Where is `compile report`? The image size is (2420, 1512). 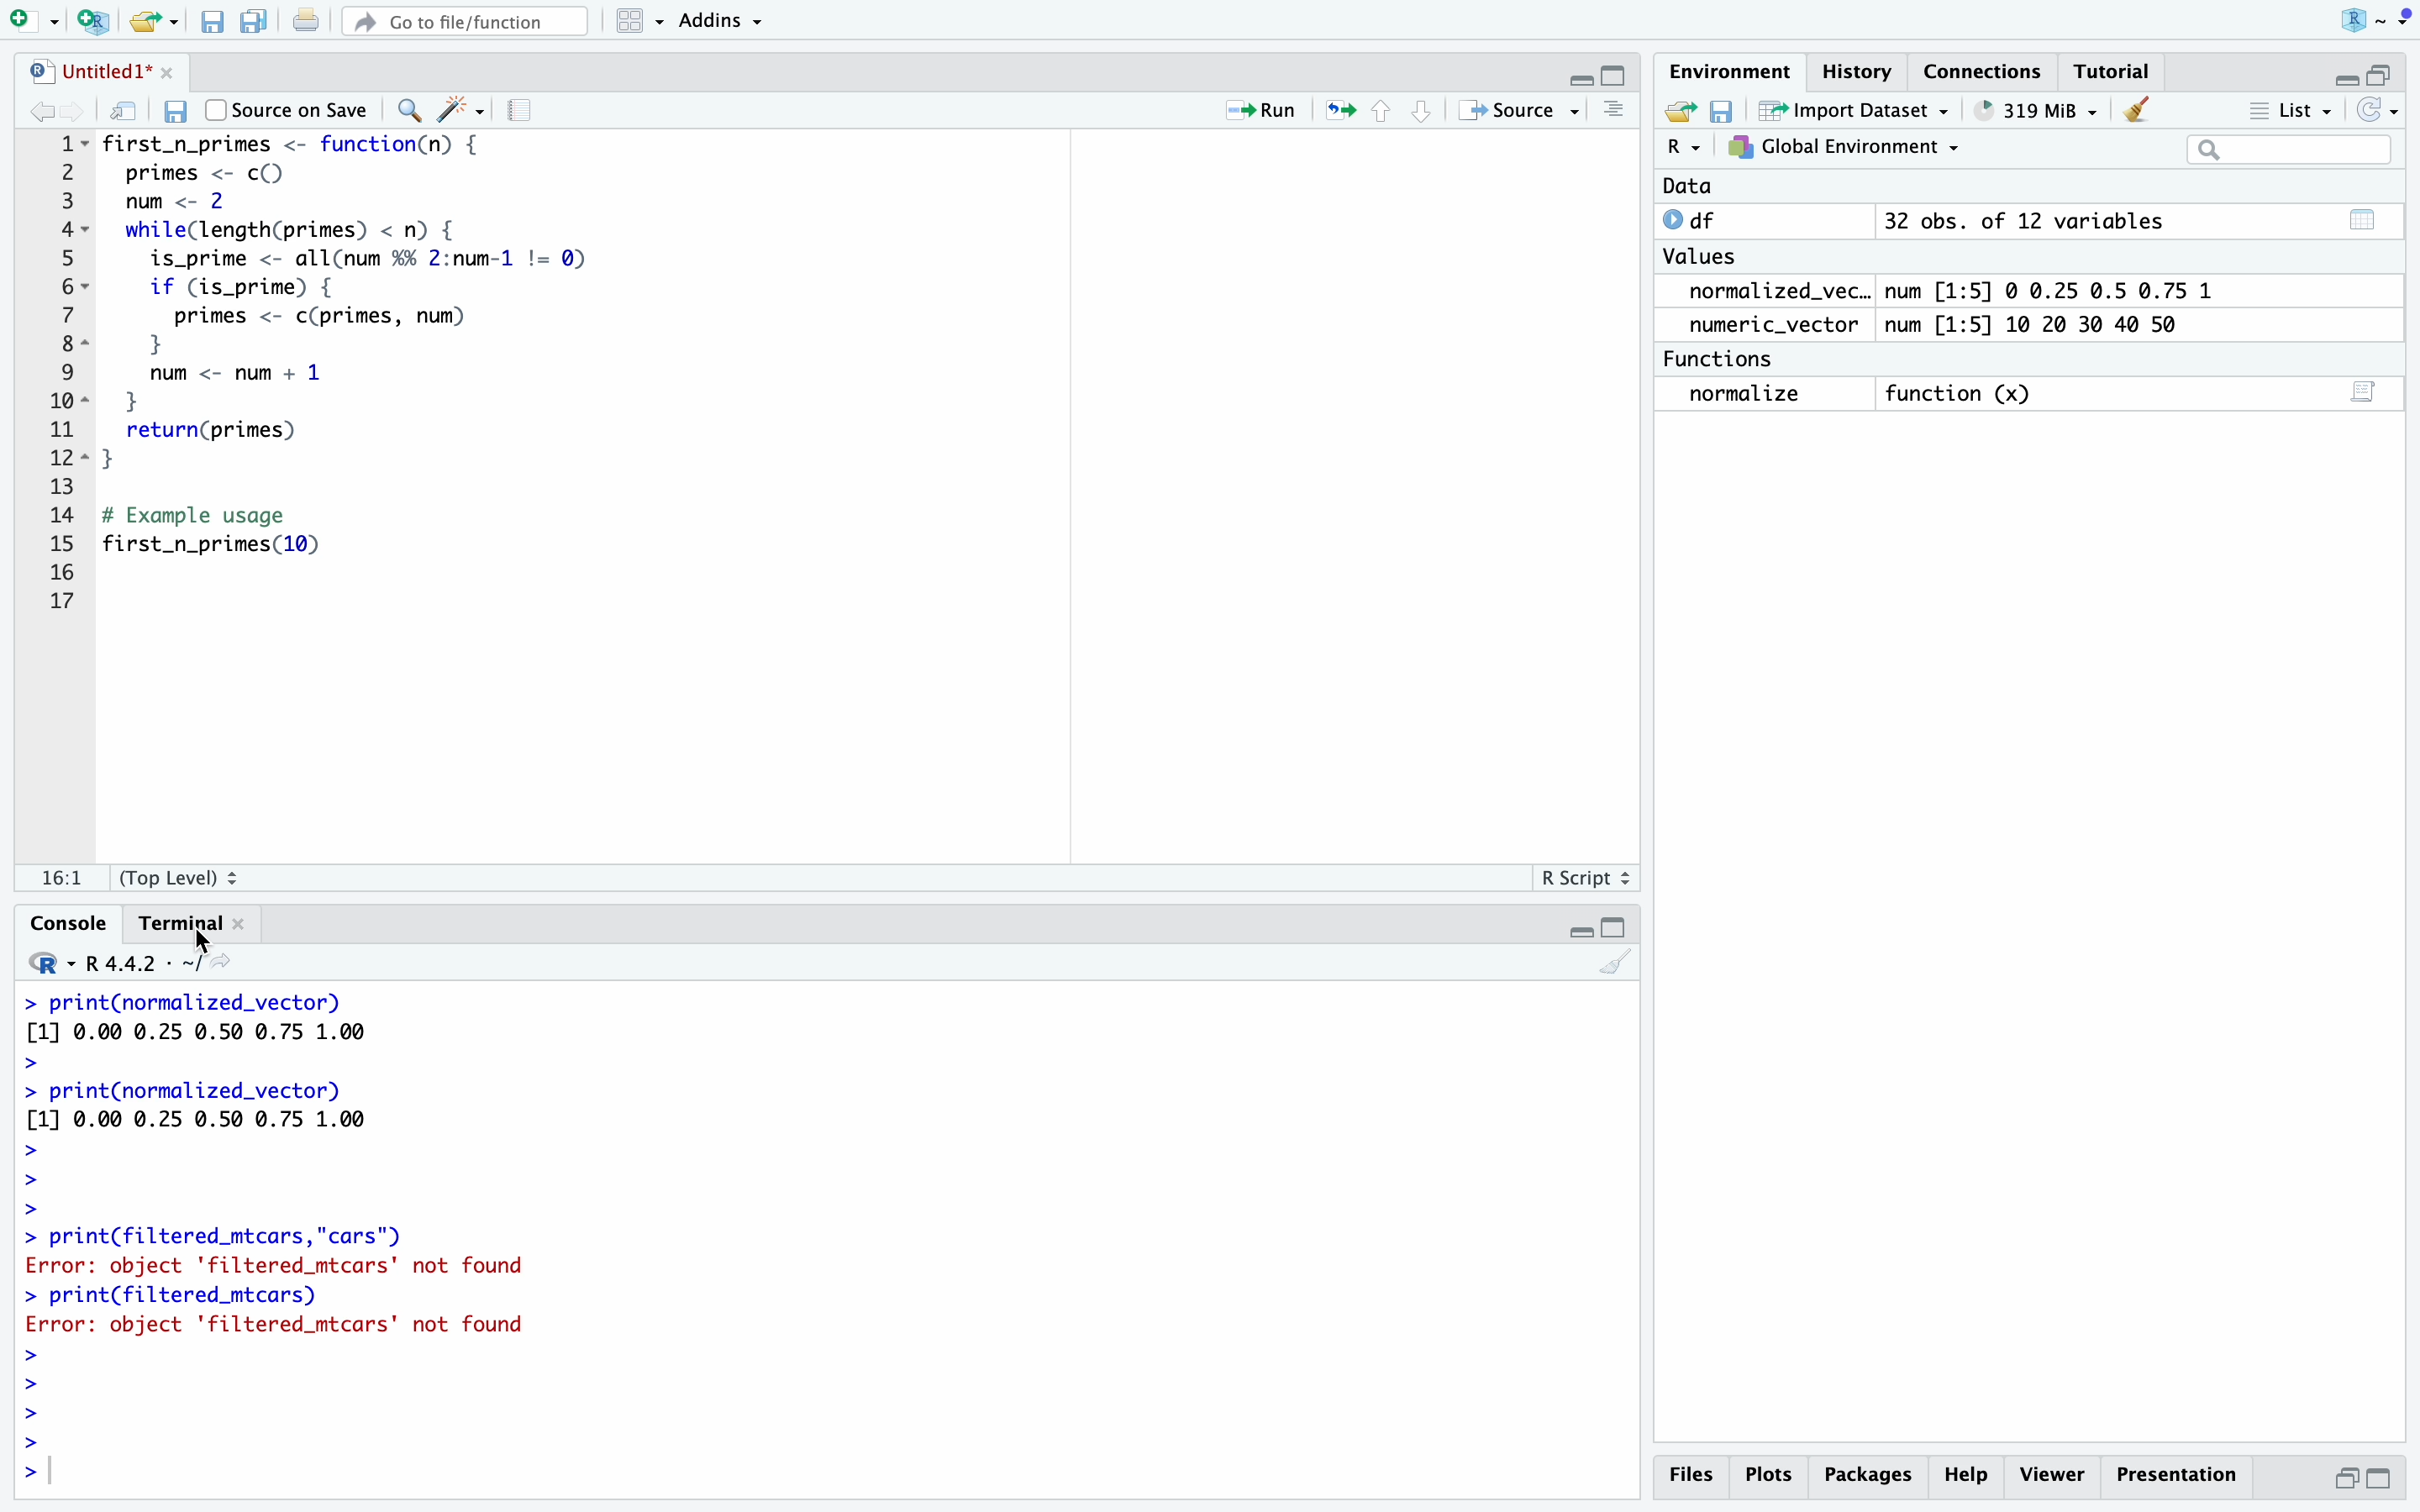 compile report is located at coordinates (531, 113).